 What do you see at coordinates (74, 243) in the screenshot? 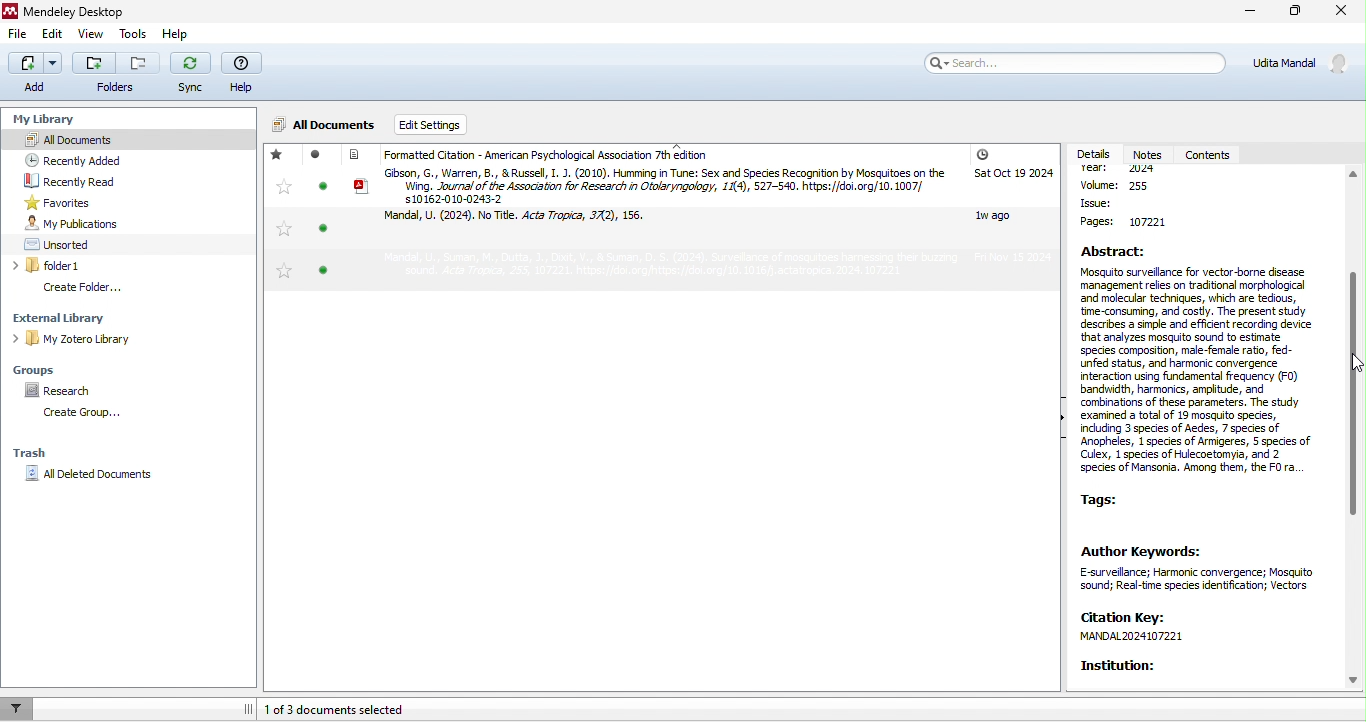
I see `unsorted` at bounding box center [74, 243].